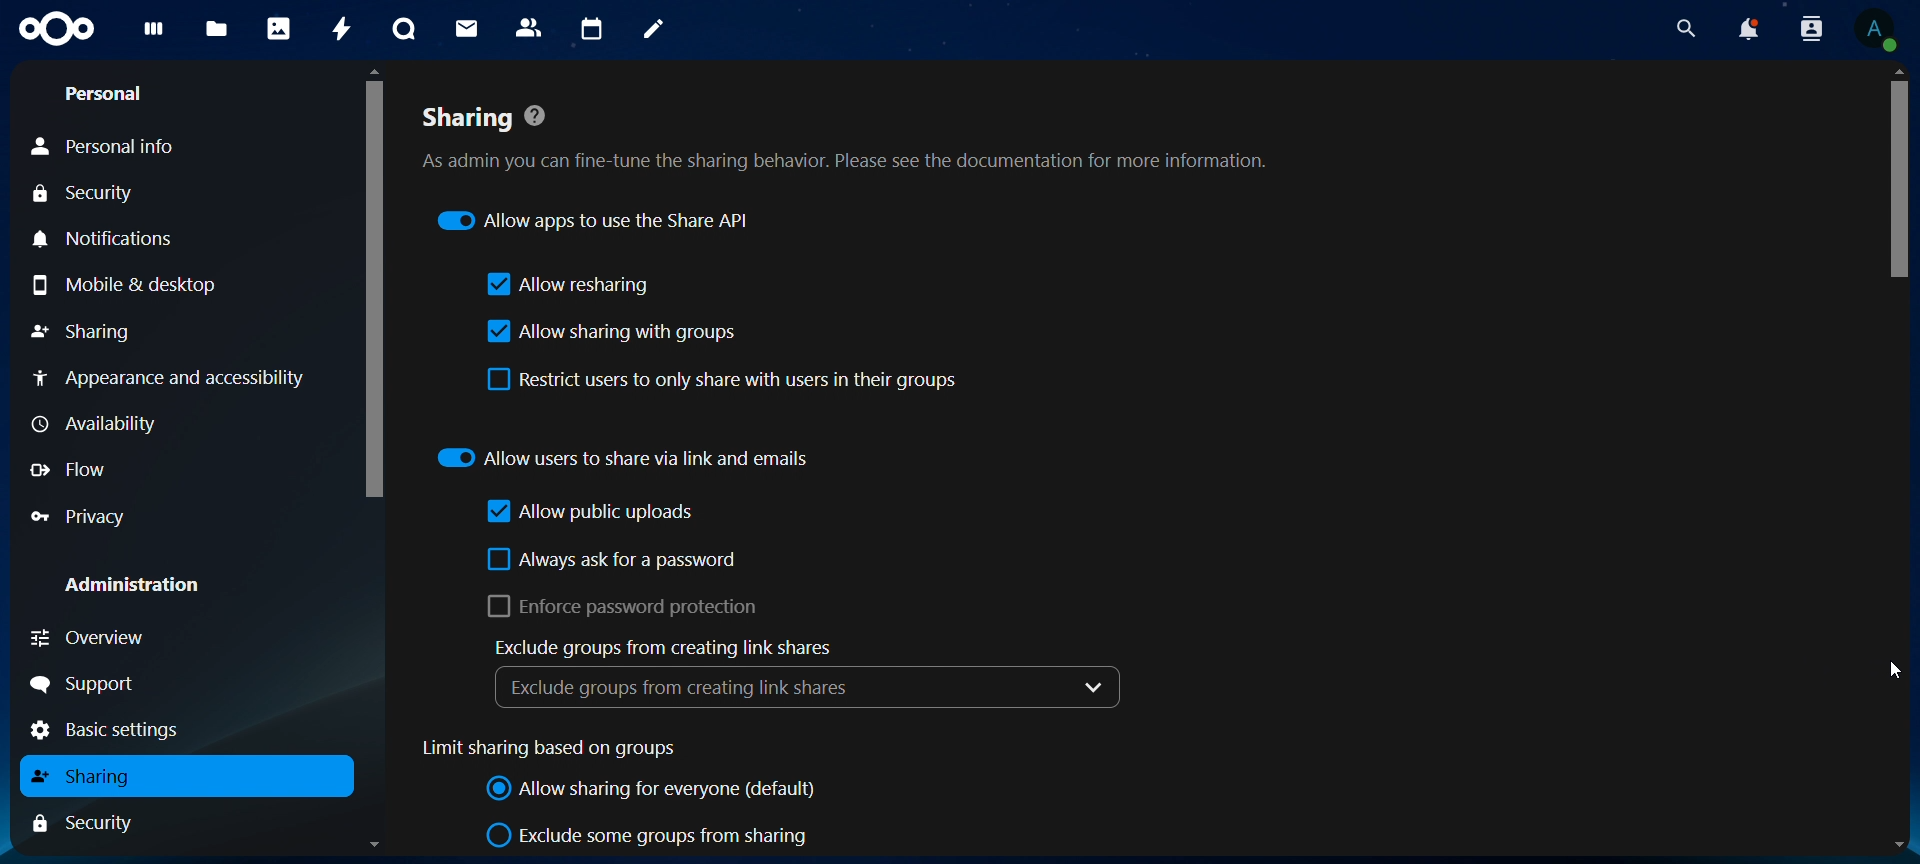 The image size is (1920, 864). I want to click on dashboard, so click(151, 35).